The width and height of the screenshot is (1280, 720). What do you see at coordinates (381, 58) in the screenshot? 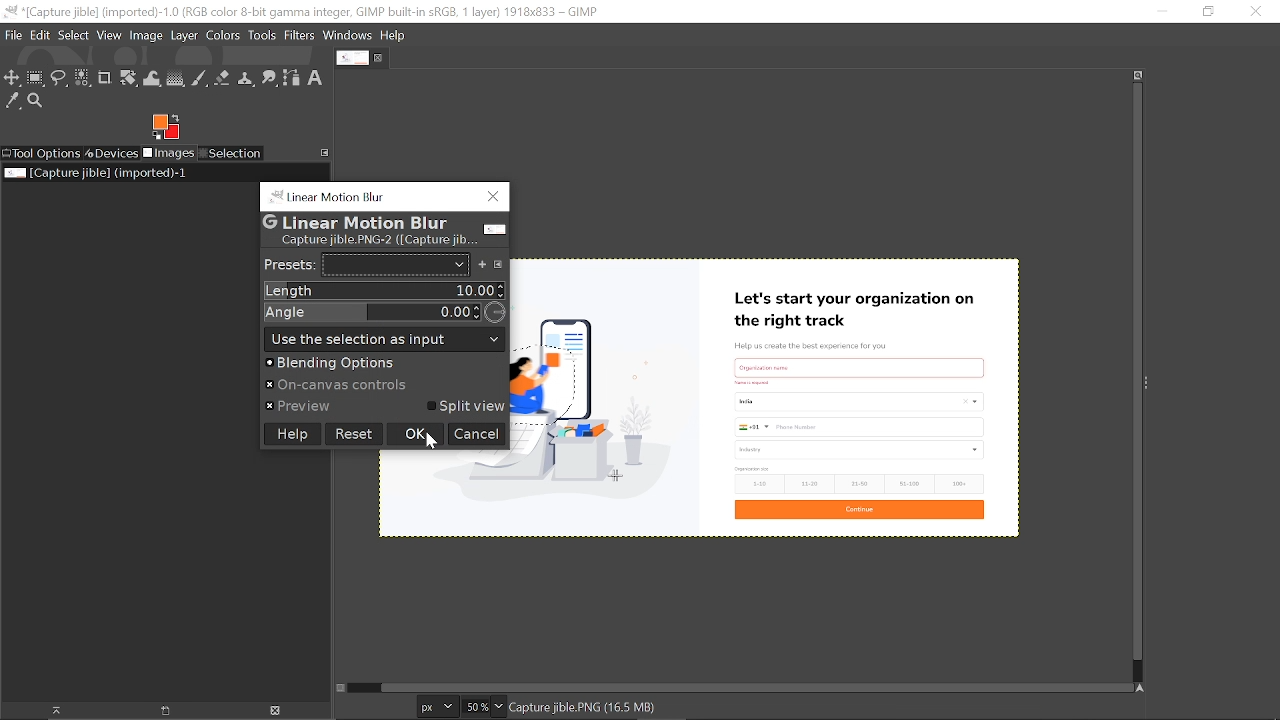
I see `Close tab` at bounding box center [381, 58].